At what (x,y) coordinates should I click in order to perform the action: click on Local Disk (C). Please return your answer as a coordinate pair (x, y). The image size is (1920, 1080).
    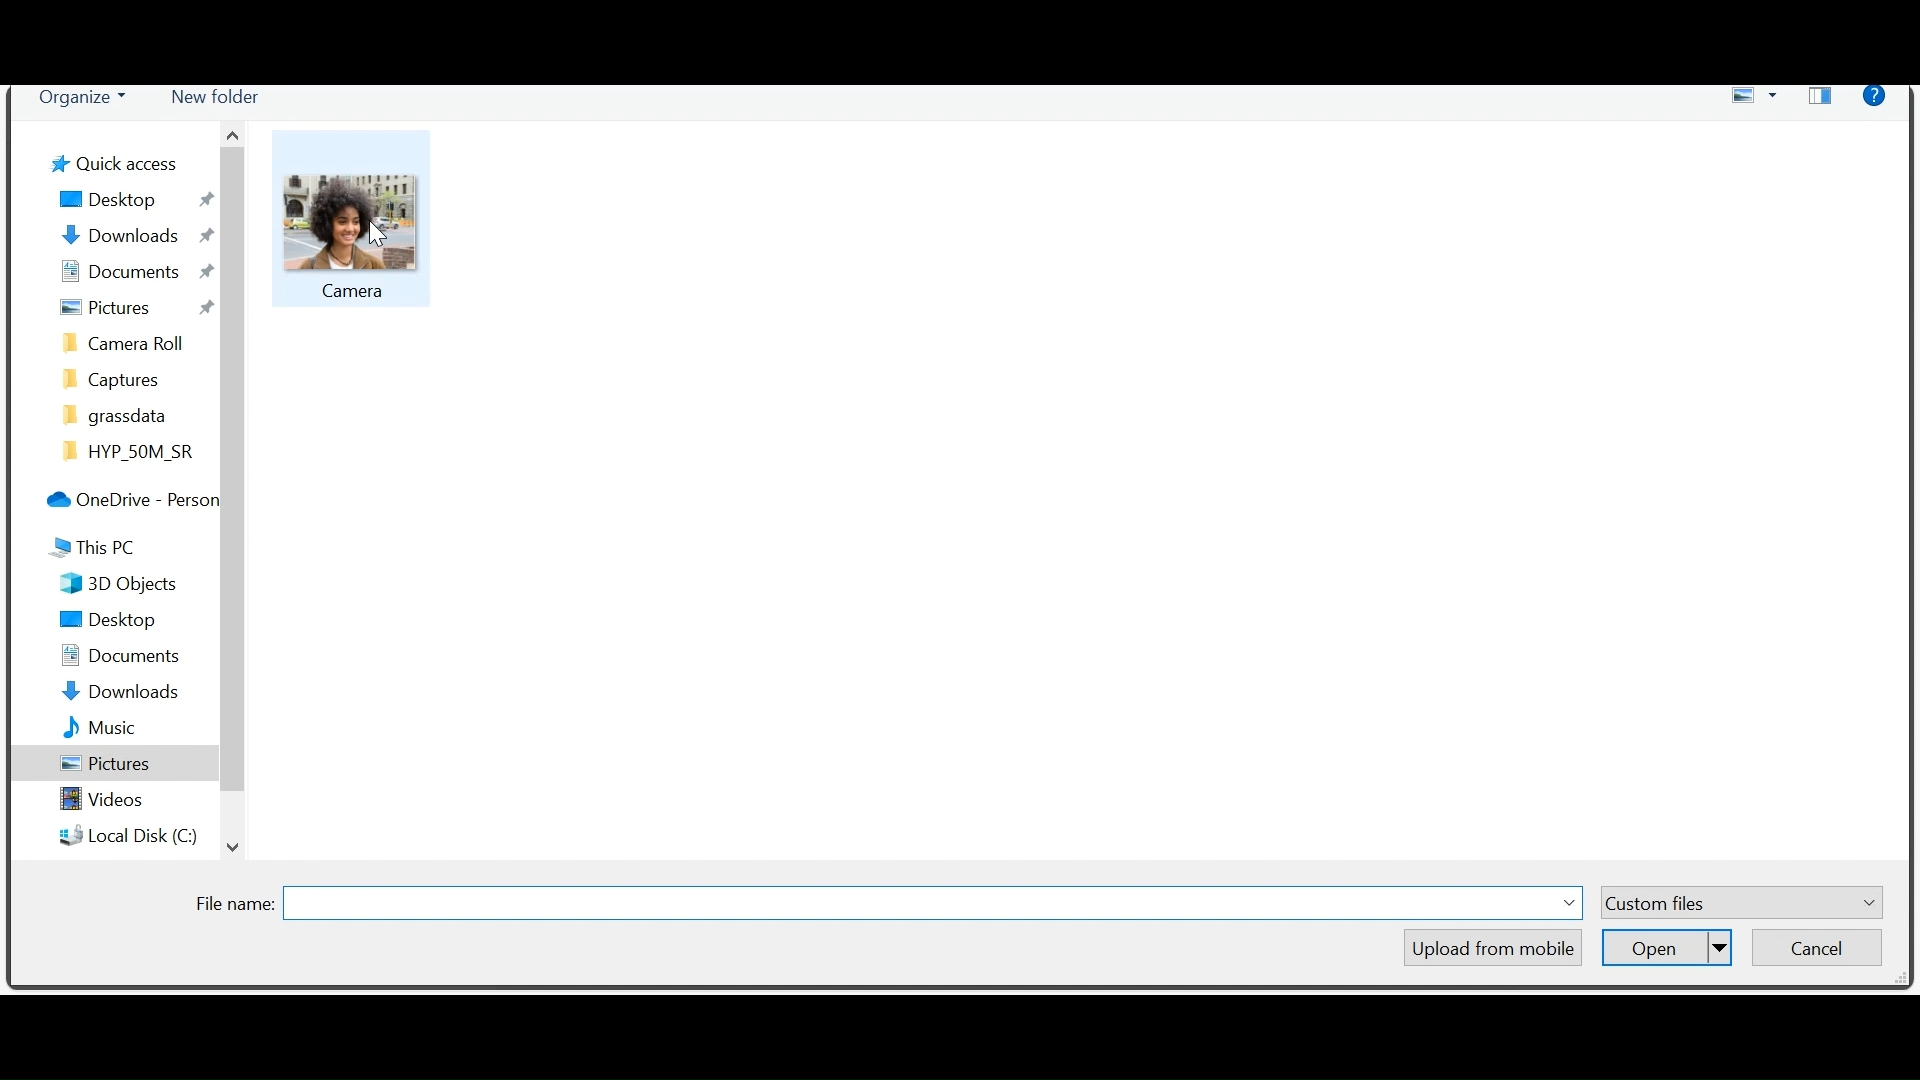
    Looking at the image, I should click on (125, 836).